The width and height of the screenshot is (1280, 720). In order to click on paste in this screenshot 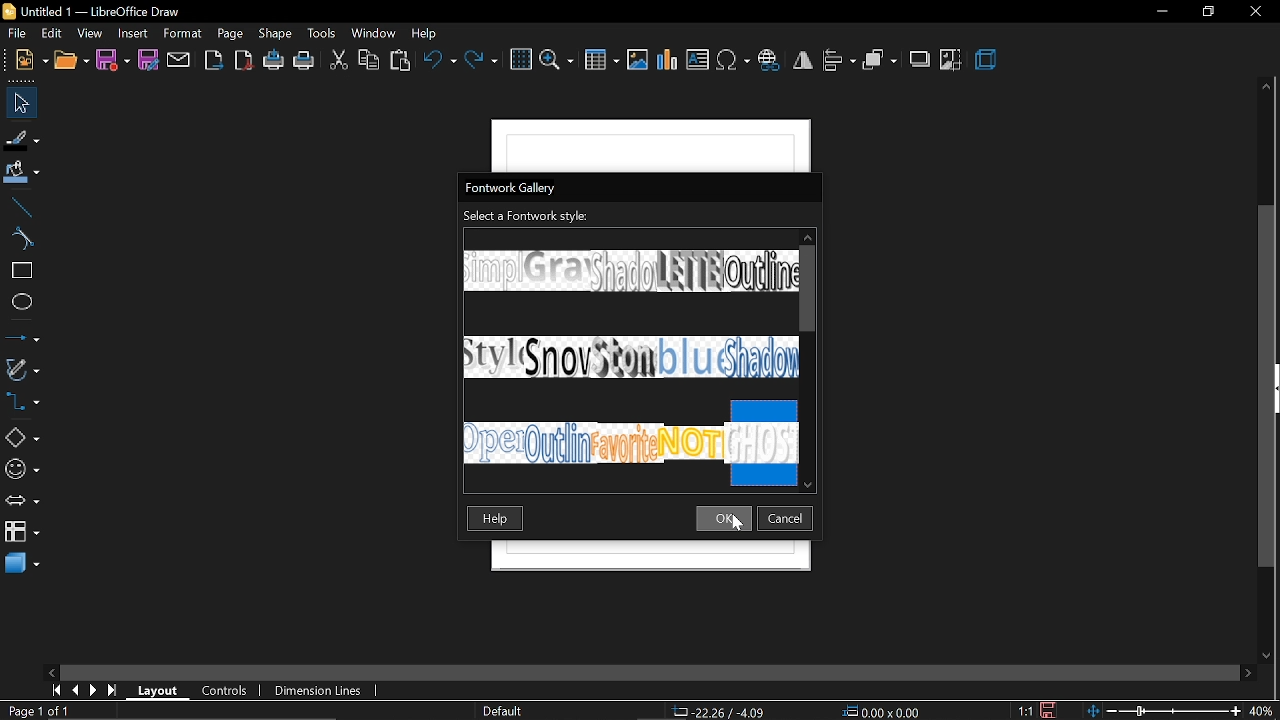, I will do `click(402, 60)`.